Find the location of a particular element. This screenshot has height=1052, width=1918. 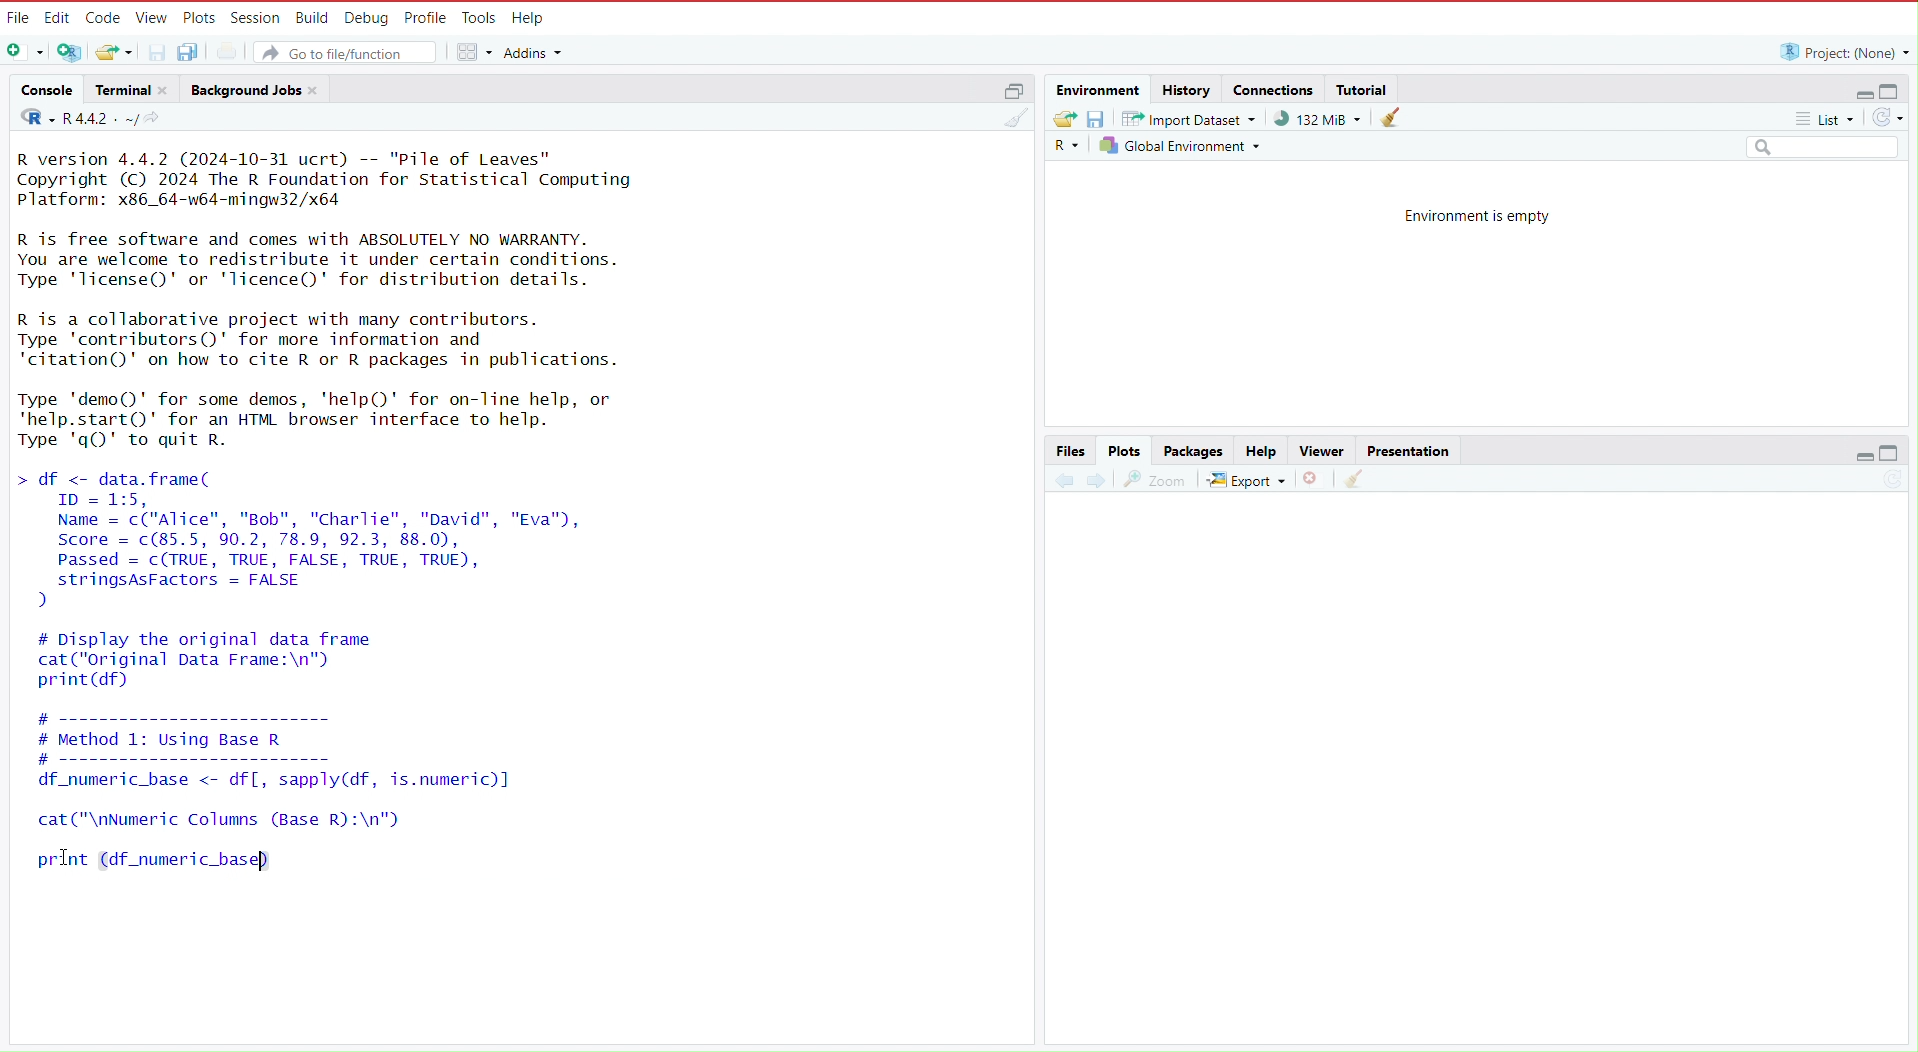

Plots is located at coordinates (202, 17).